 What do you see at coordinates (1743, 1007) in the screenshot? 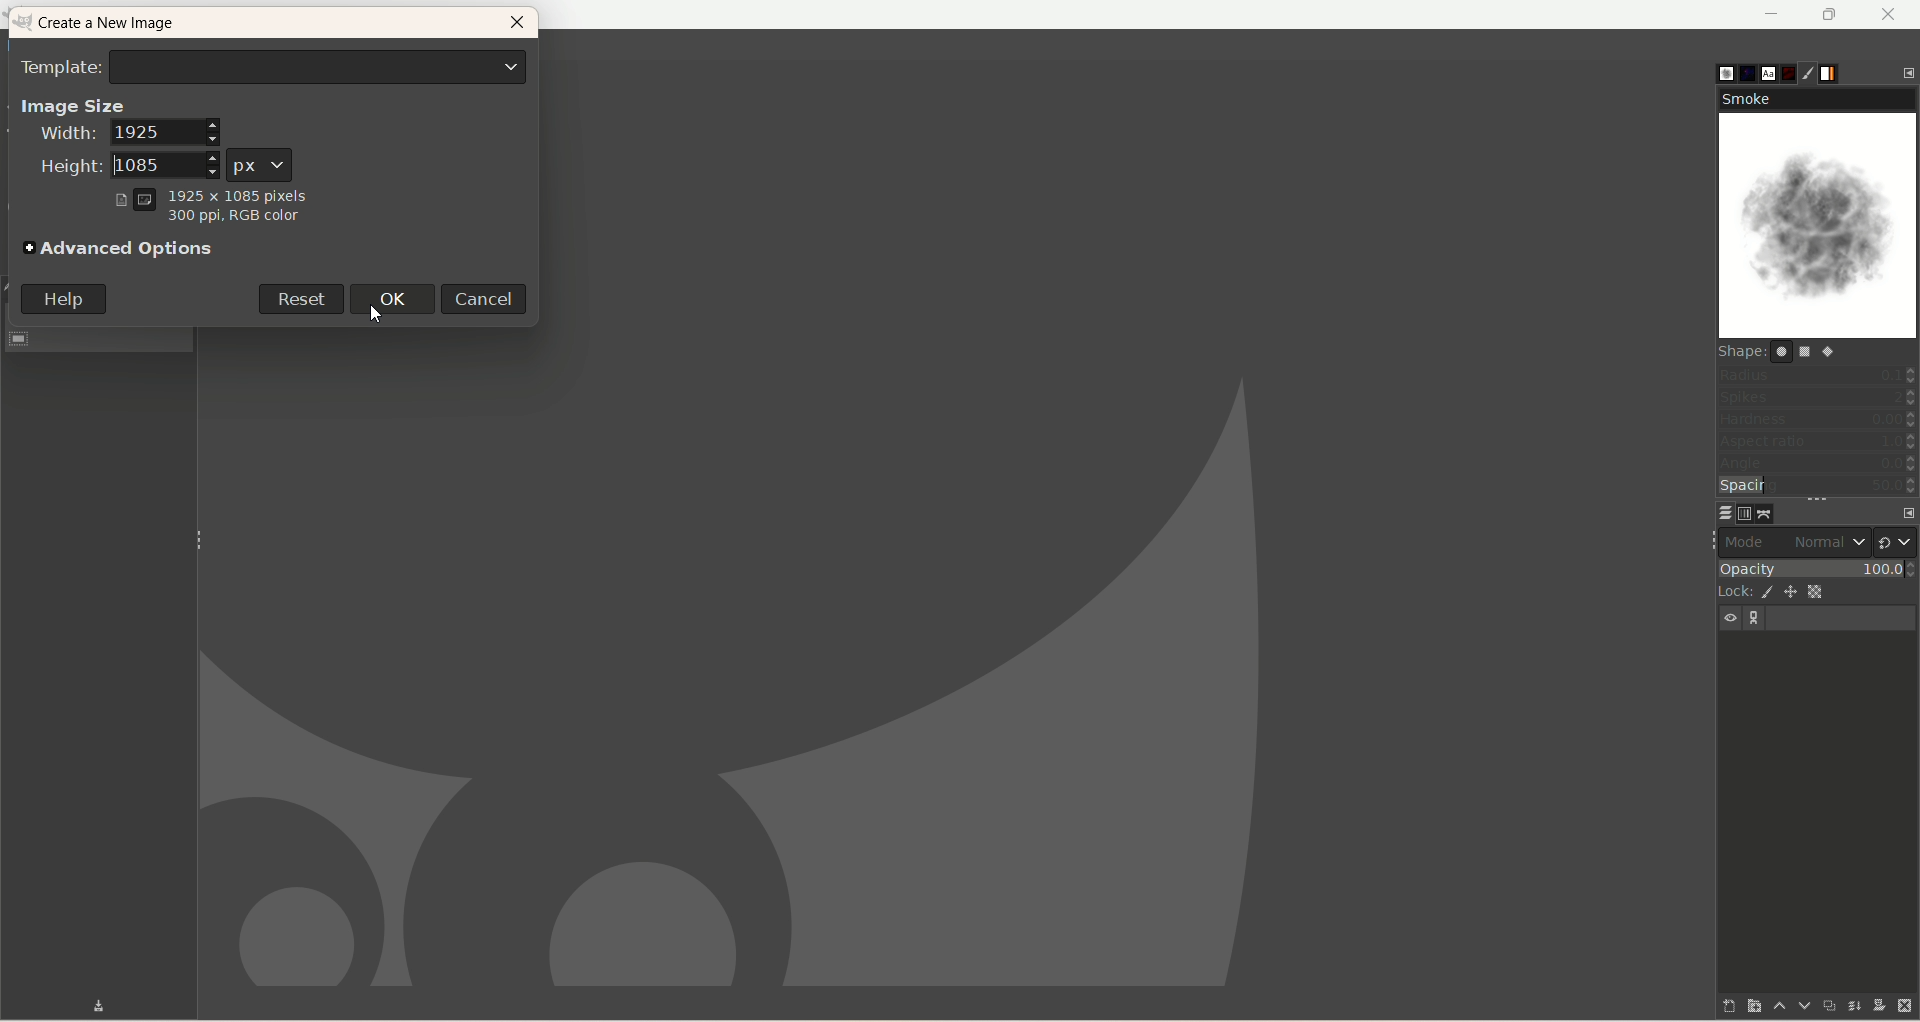
I see `create a new layer group and add it to image` at bounding box center [1743, 1007].